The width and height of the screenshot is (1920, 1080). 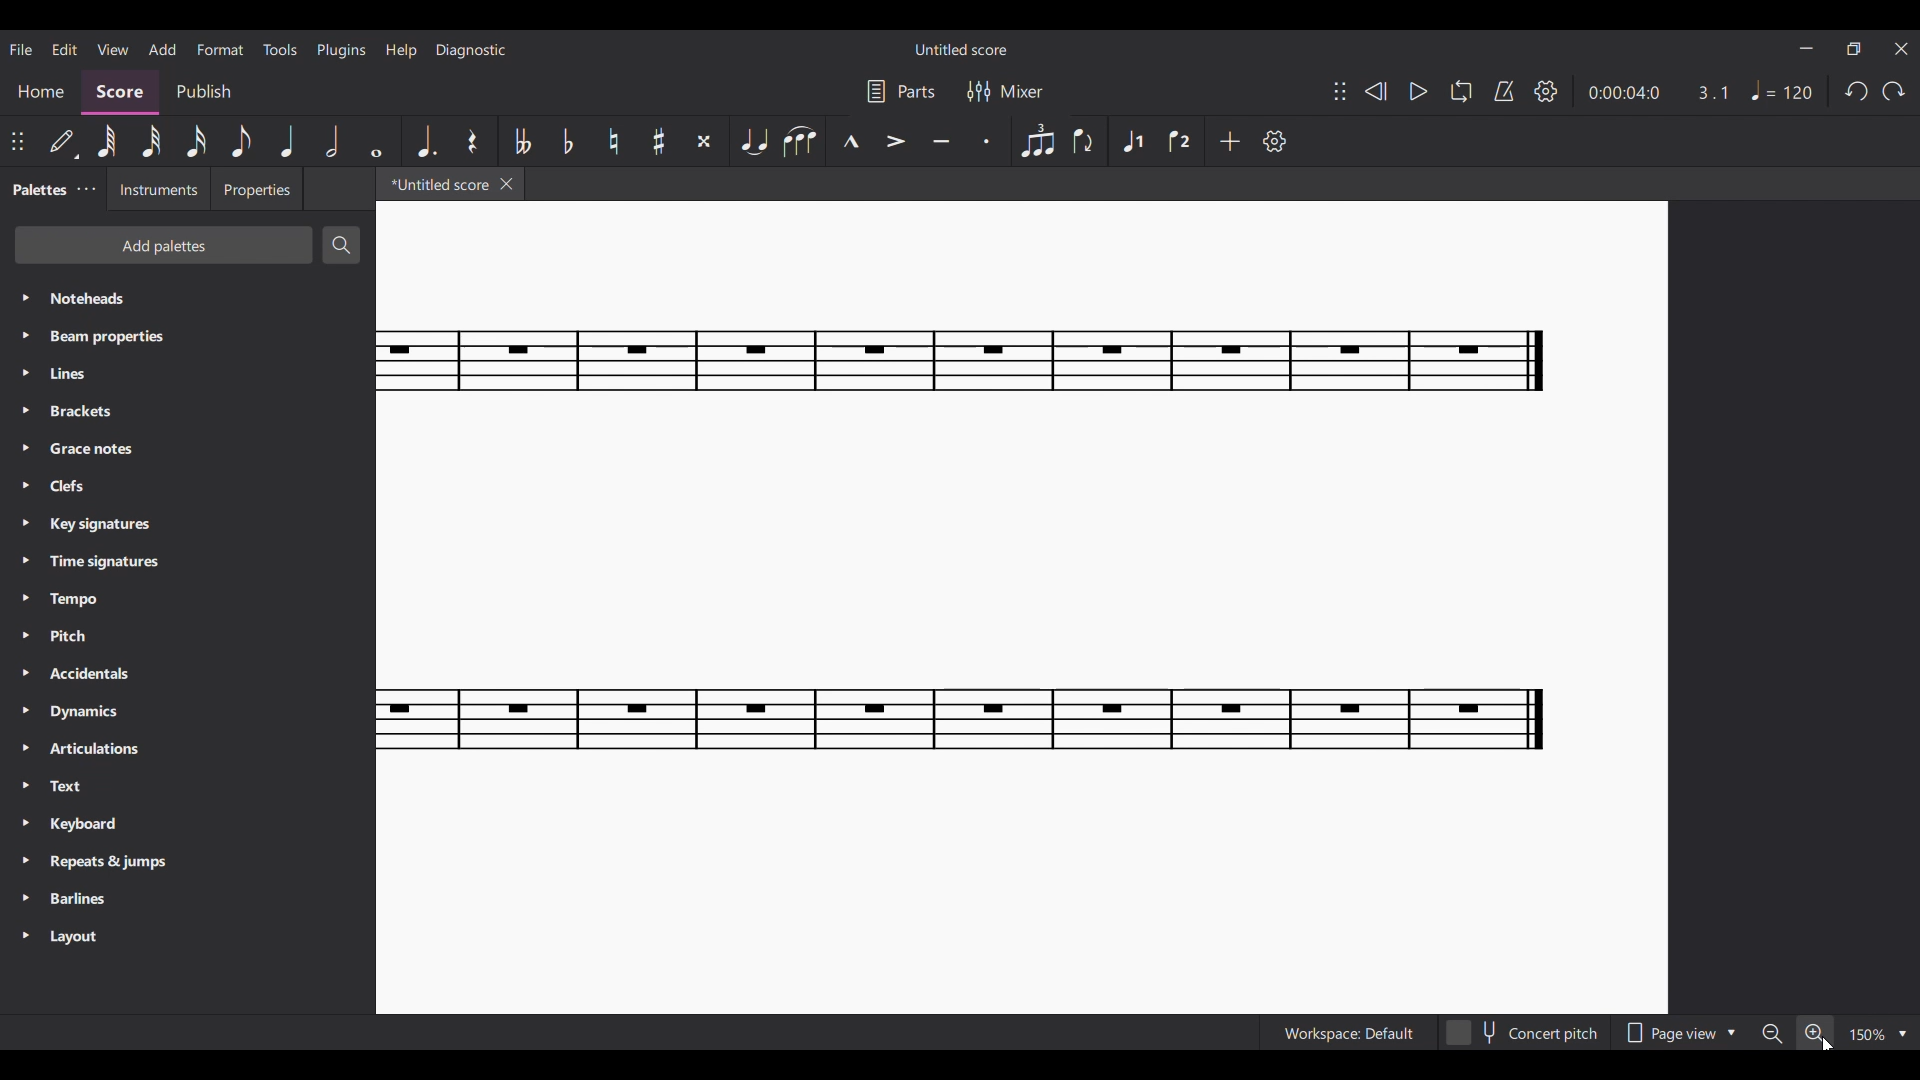 I want to click on Publish section, so click(x=203, y=92).